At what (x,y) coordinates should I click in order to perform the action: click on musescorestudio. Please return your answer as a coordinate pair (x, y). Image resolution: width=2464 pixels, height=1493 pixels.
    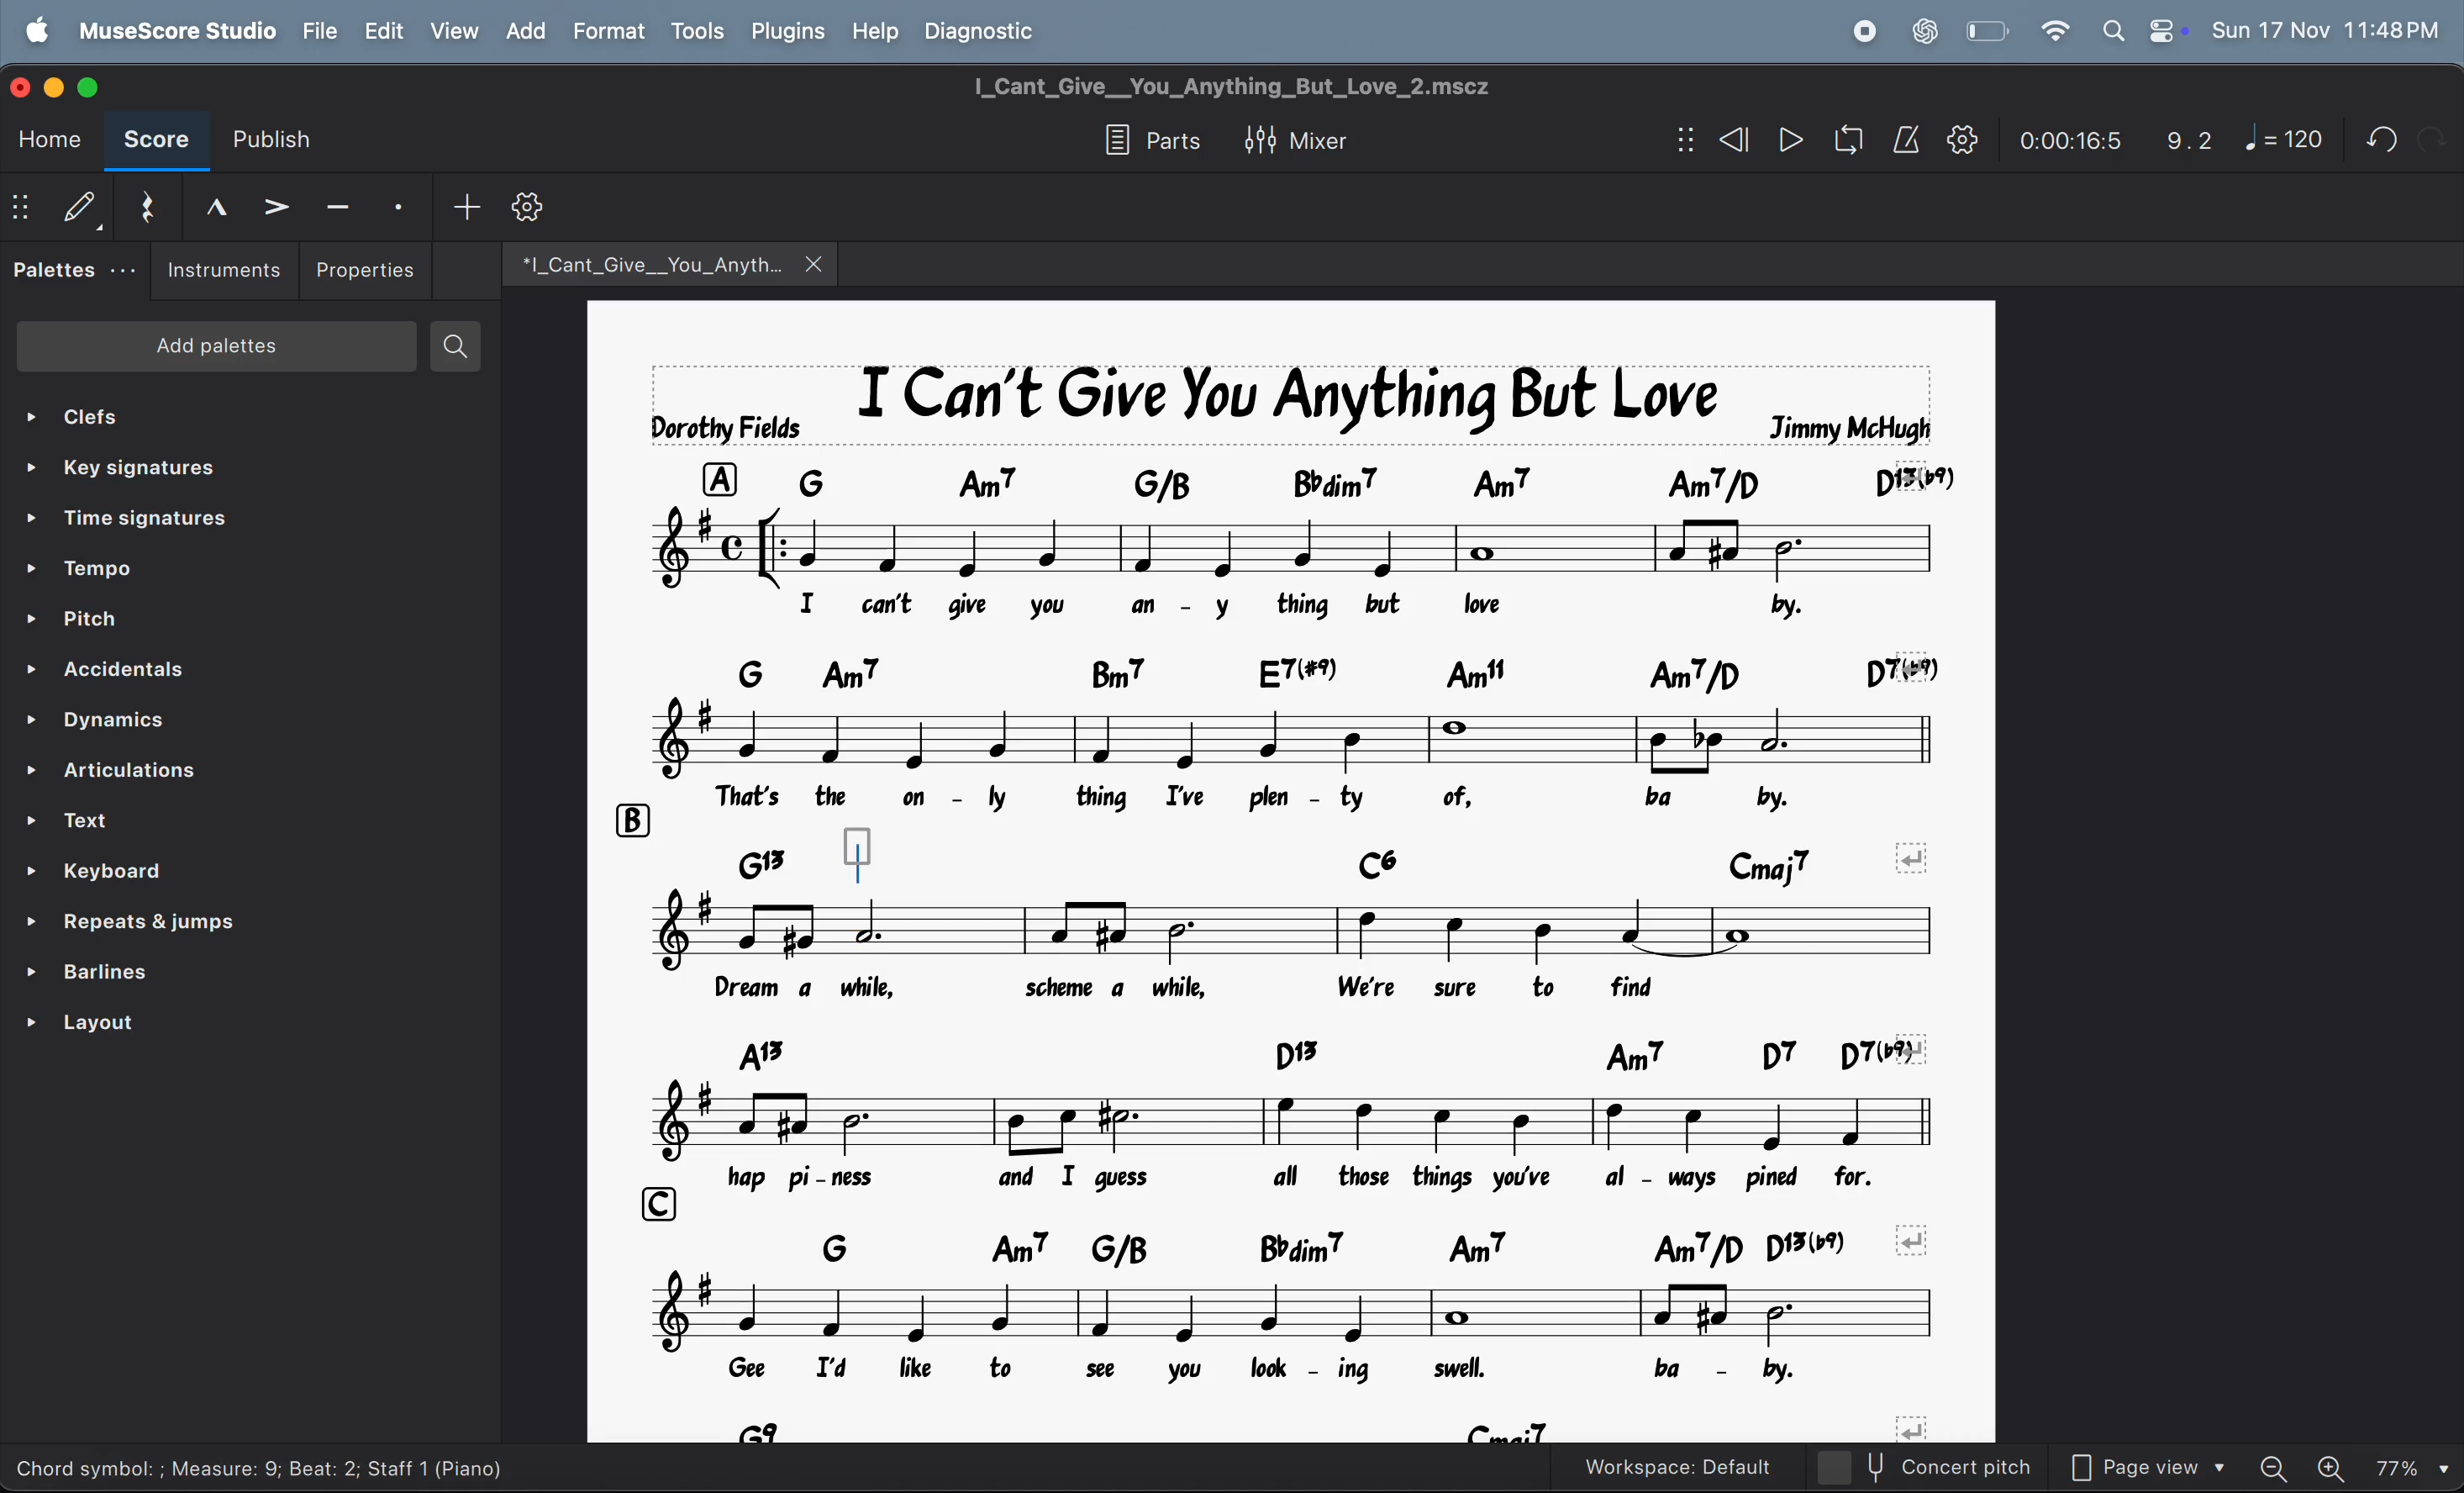
    Looking at the image, I should click on (176, 31).